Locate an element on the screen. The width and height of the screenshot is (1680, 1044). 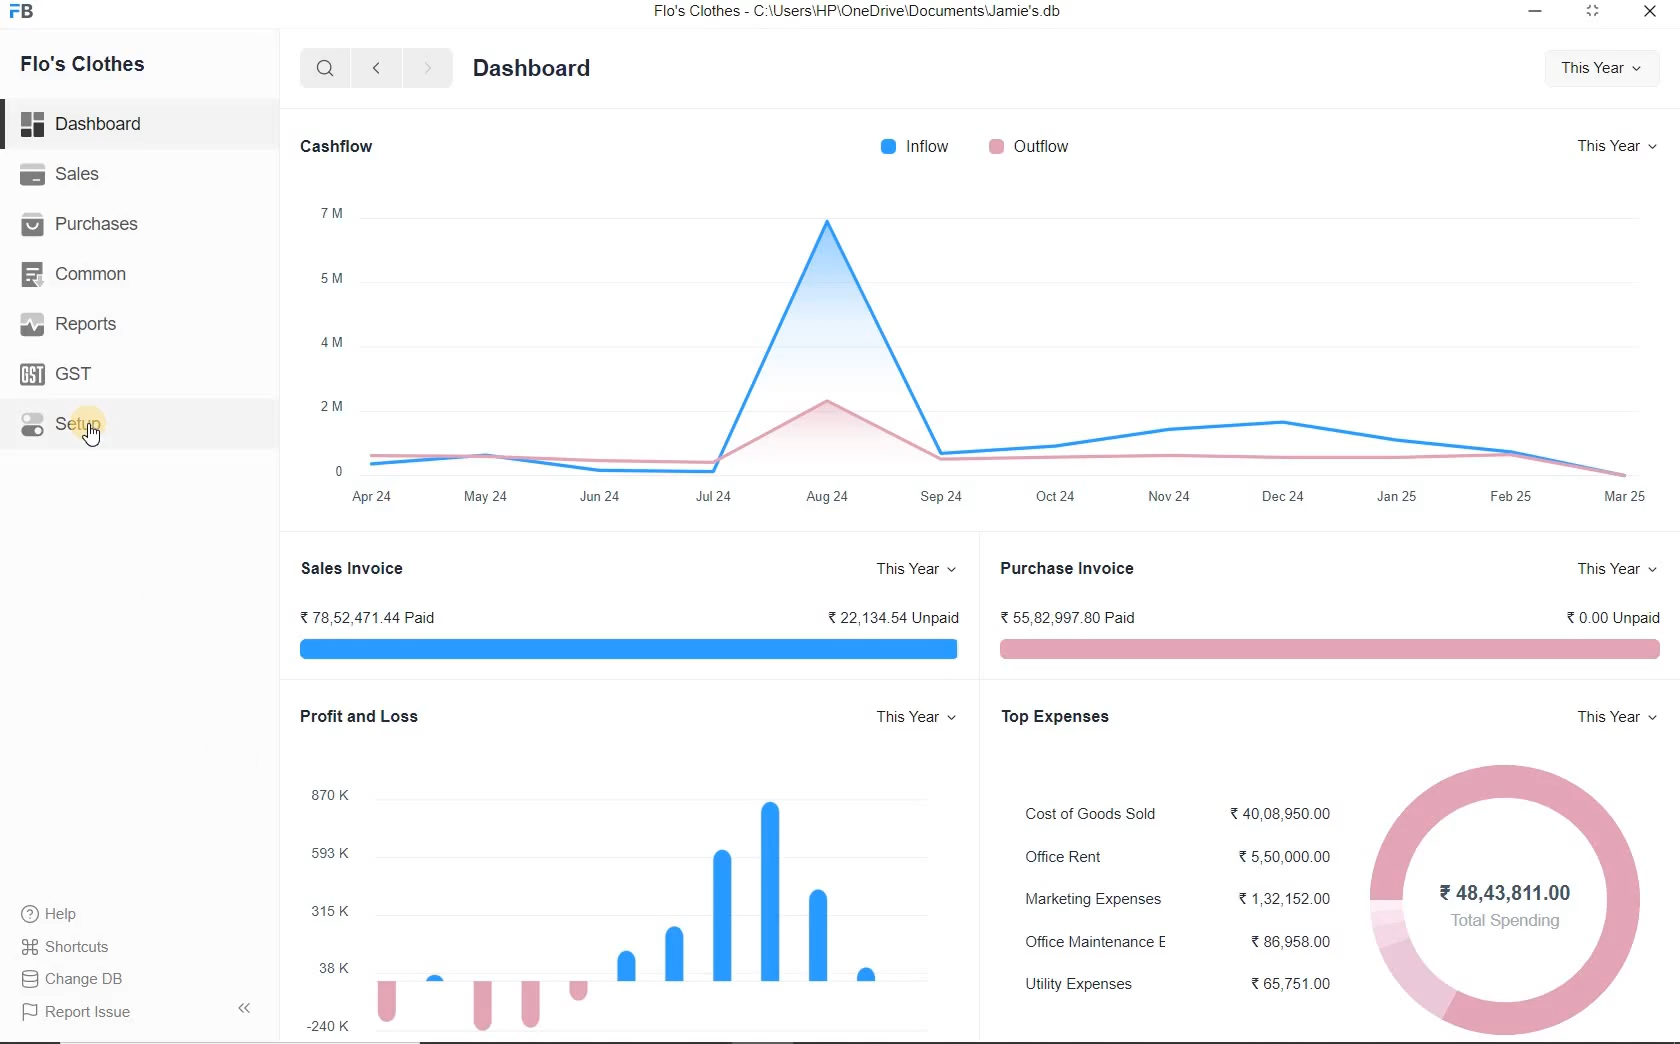
315K is located at coordinates (329, 910).